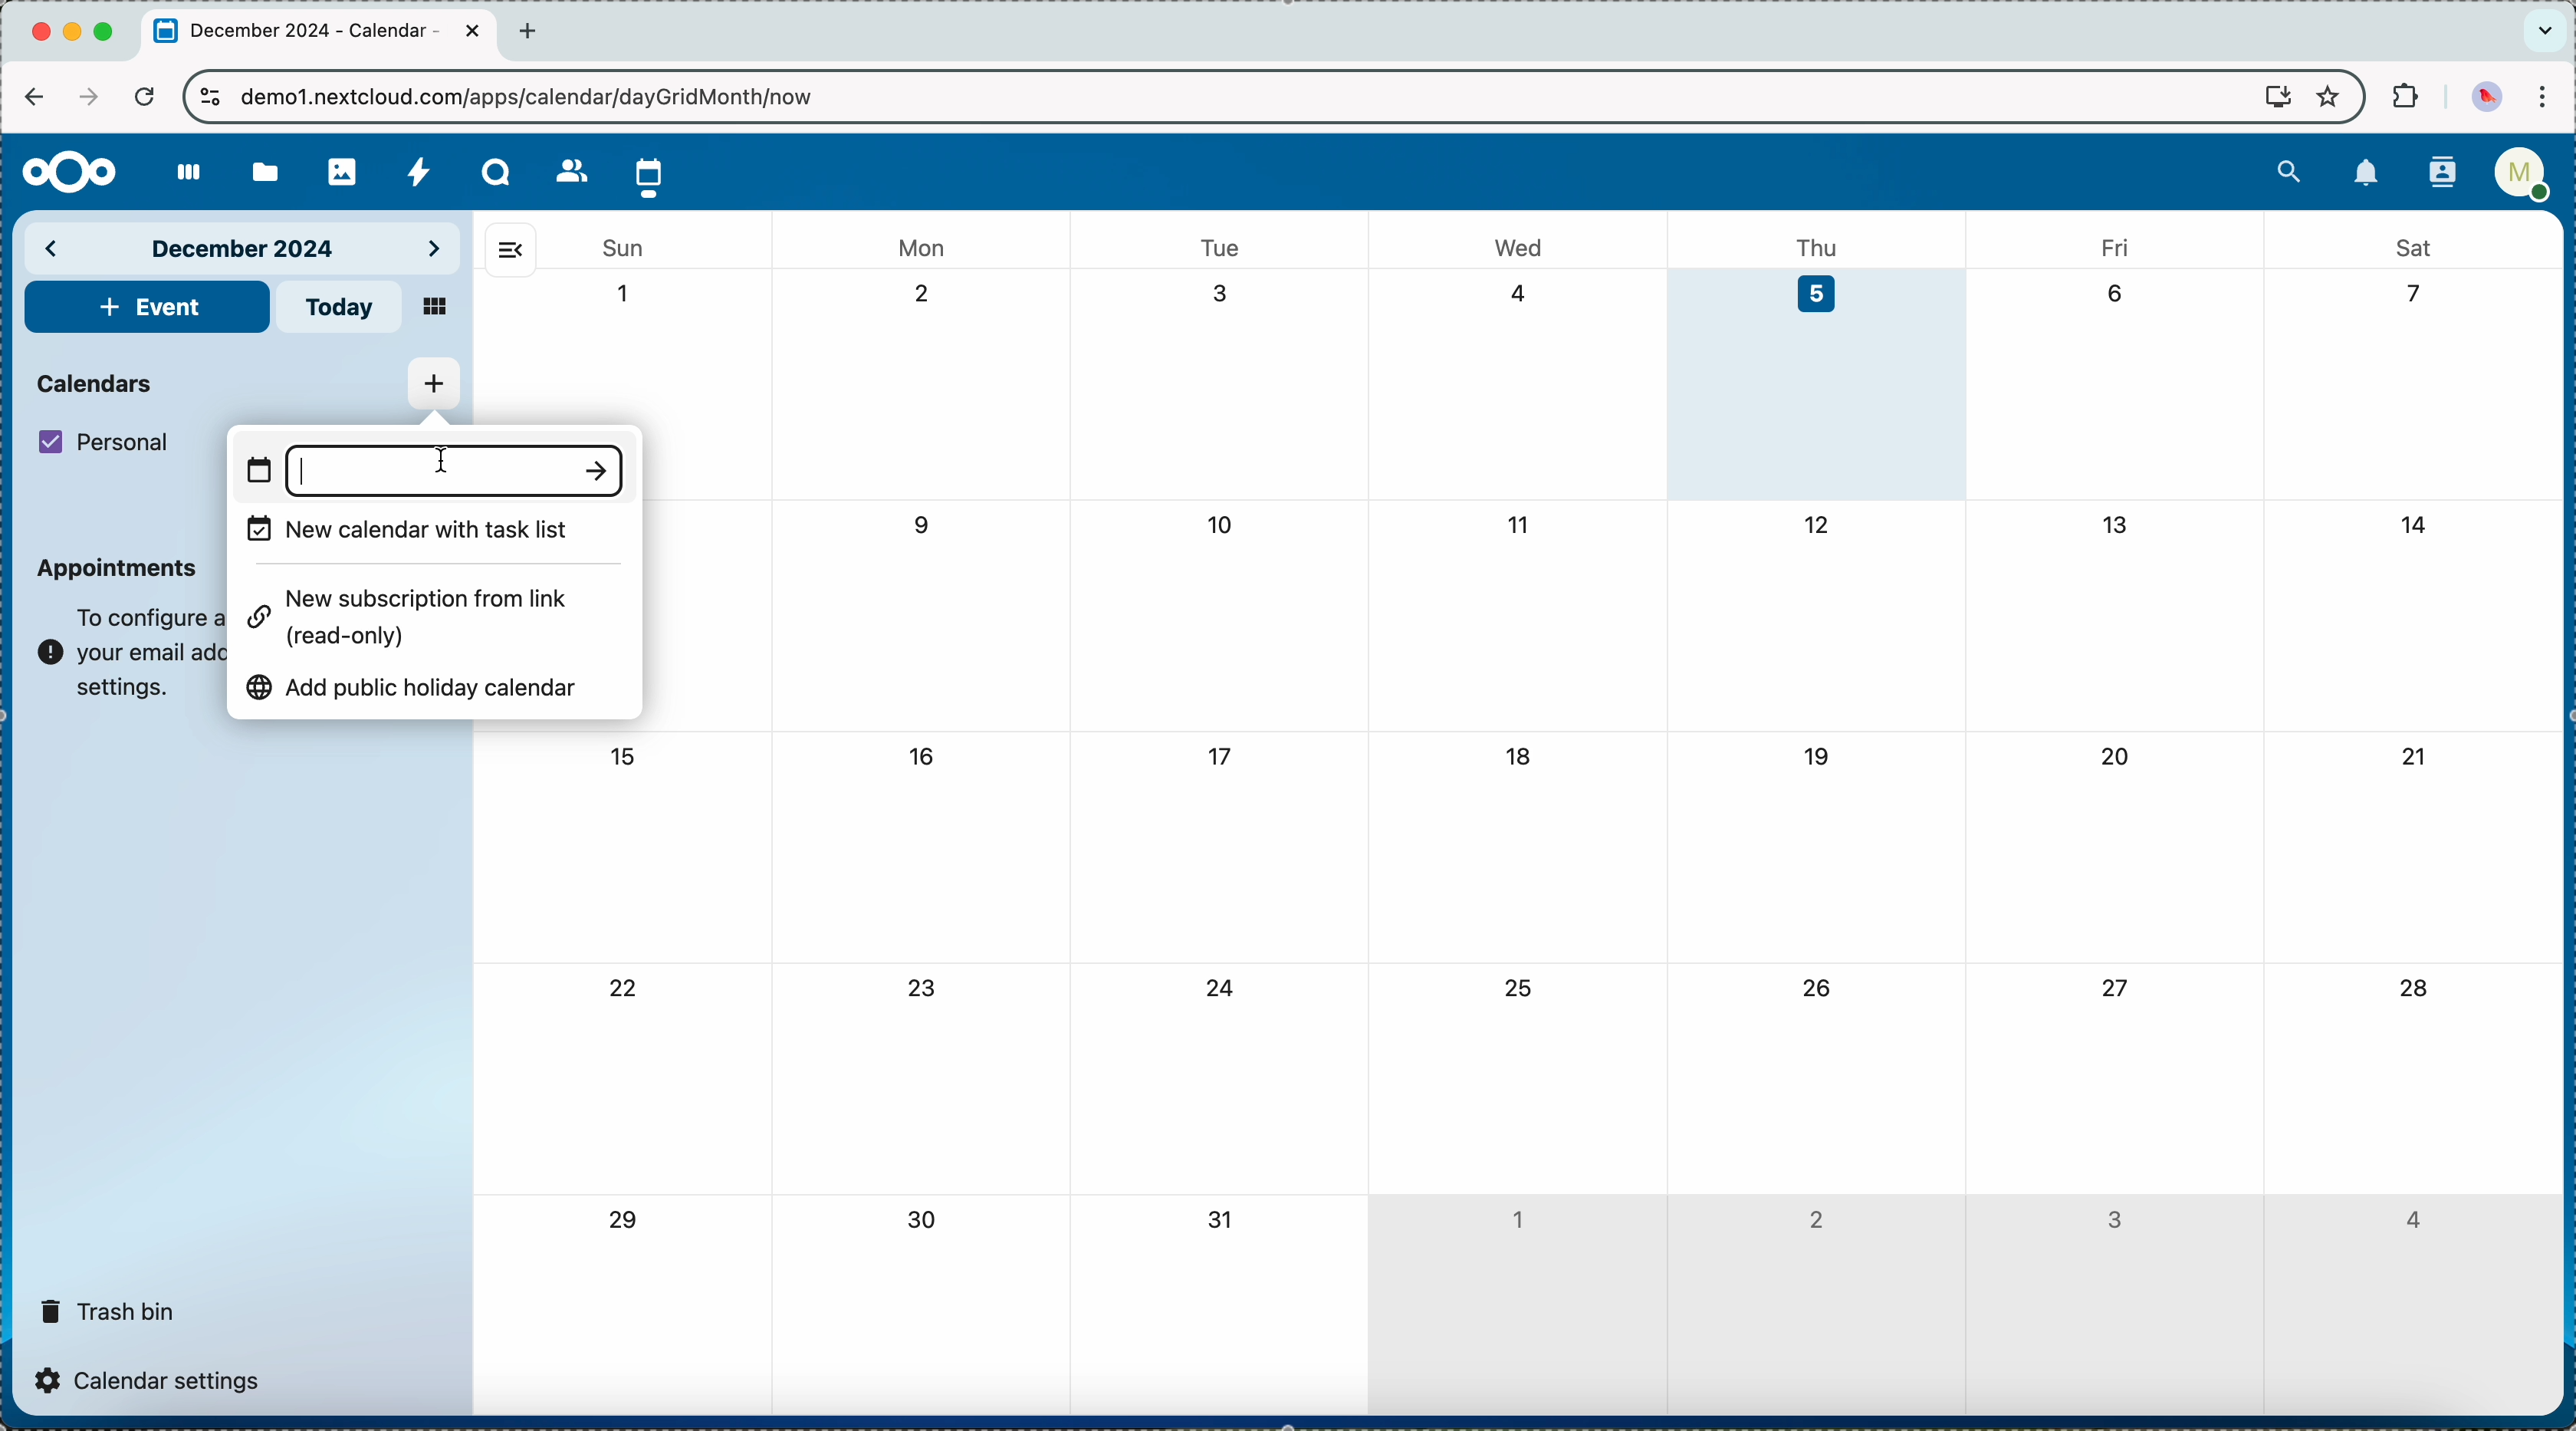 The image size is (2576, 1431). What do you see at coordinates (1223, 757) in the screenshot?
I see `17` at bounding box center [1223, 757].